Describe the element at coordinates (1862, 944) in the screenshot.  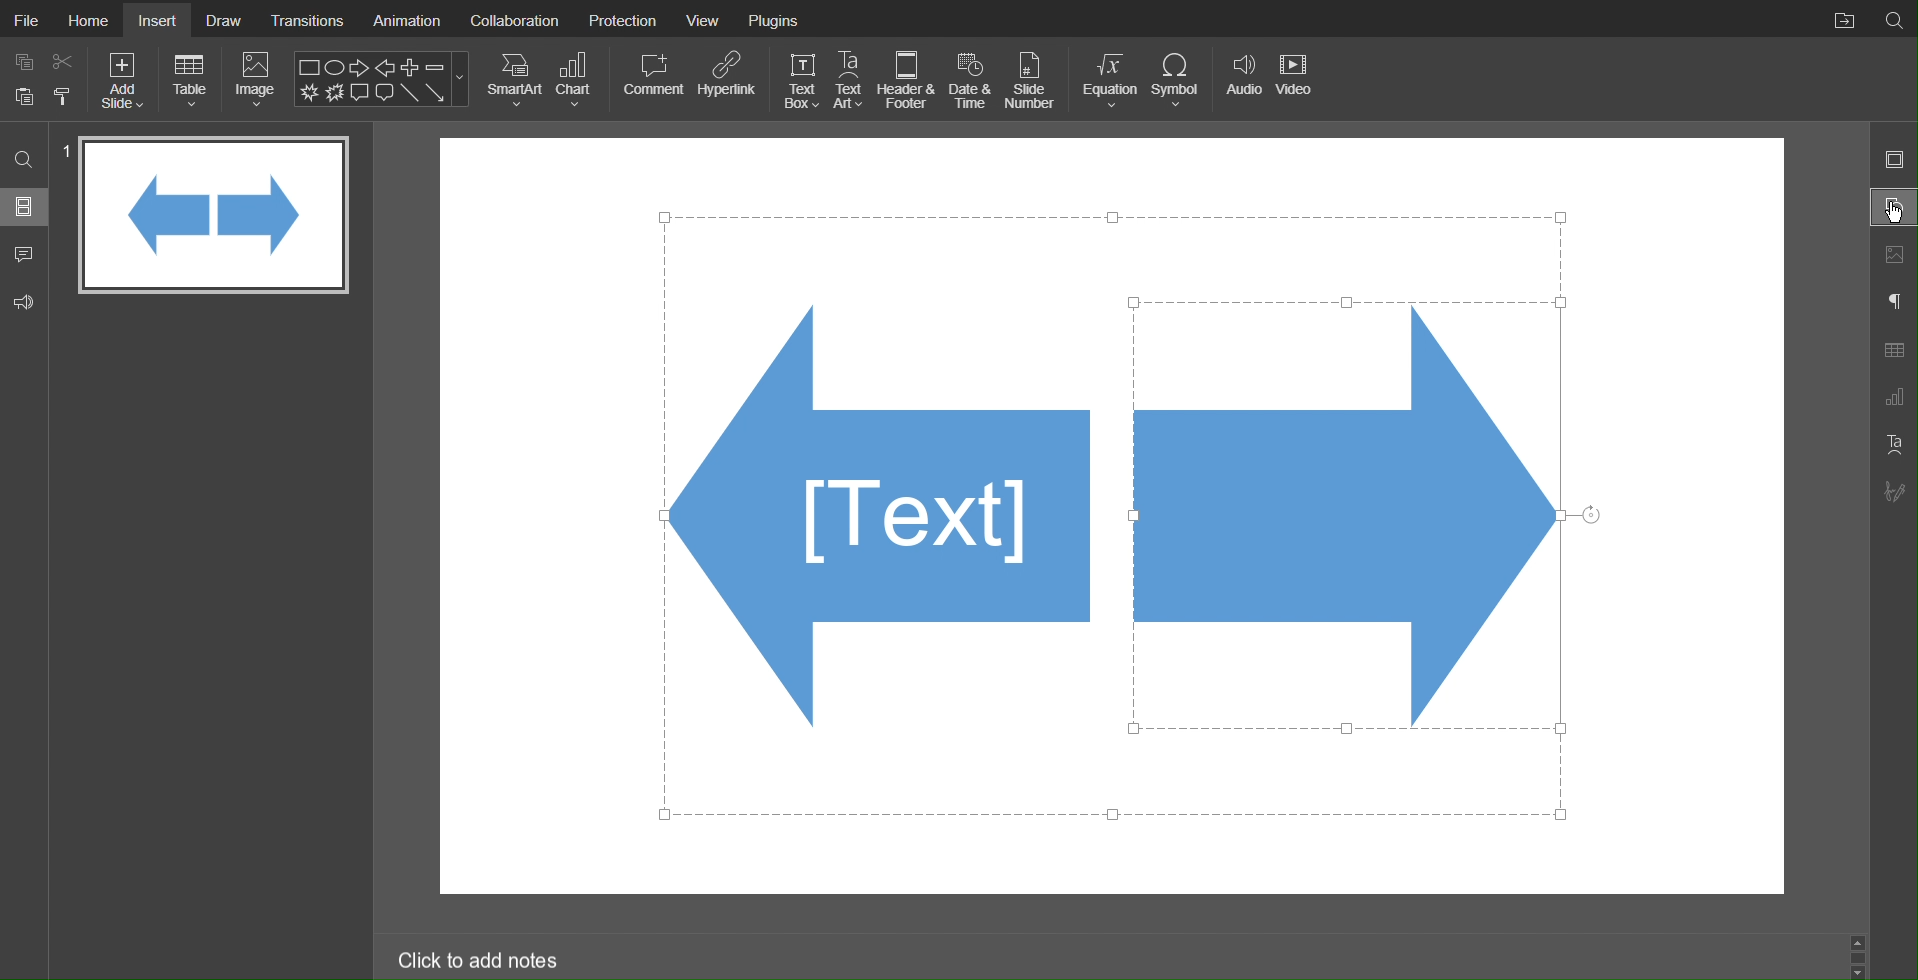
I see `up` at that location.